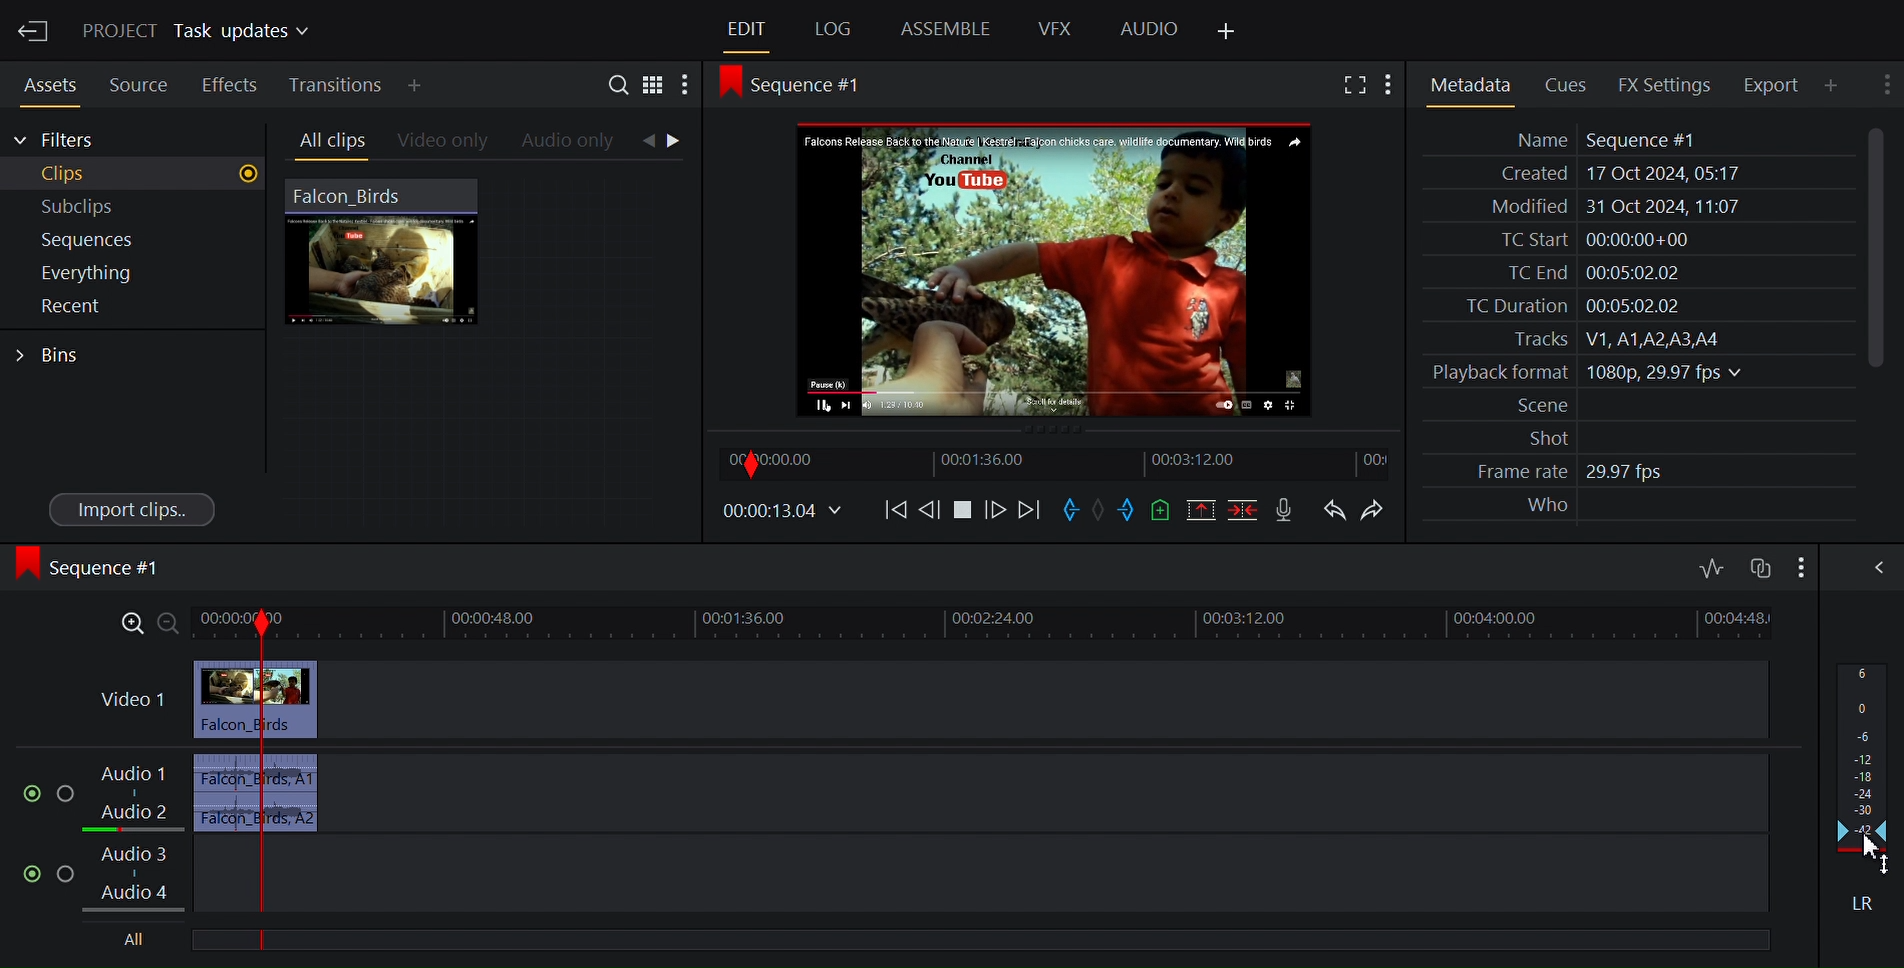 This screenshot has height=968, width=1904. What do you see at coordinates (1335, 508) in the screenshot?
I see `Undo ` at bounding box center [1335, 508].